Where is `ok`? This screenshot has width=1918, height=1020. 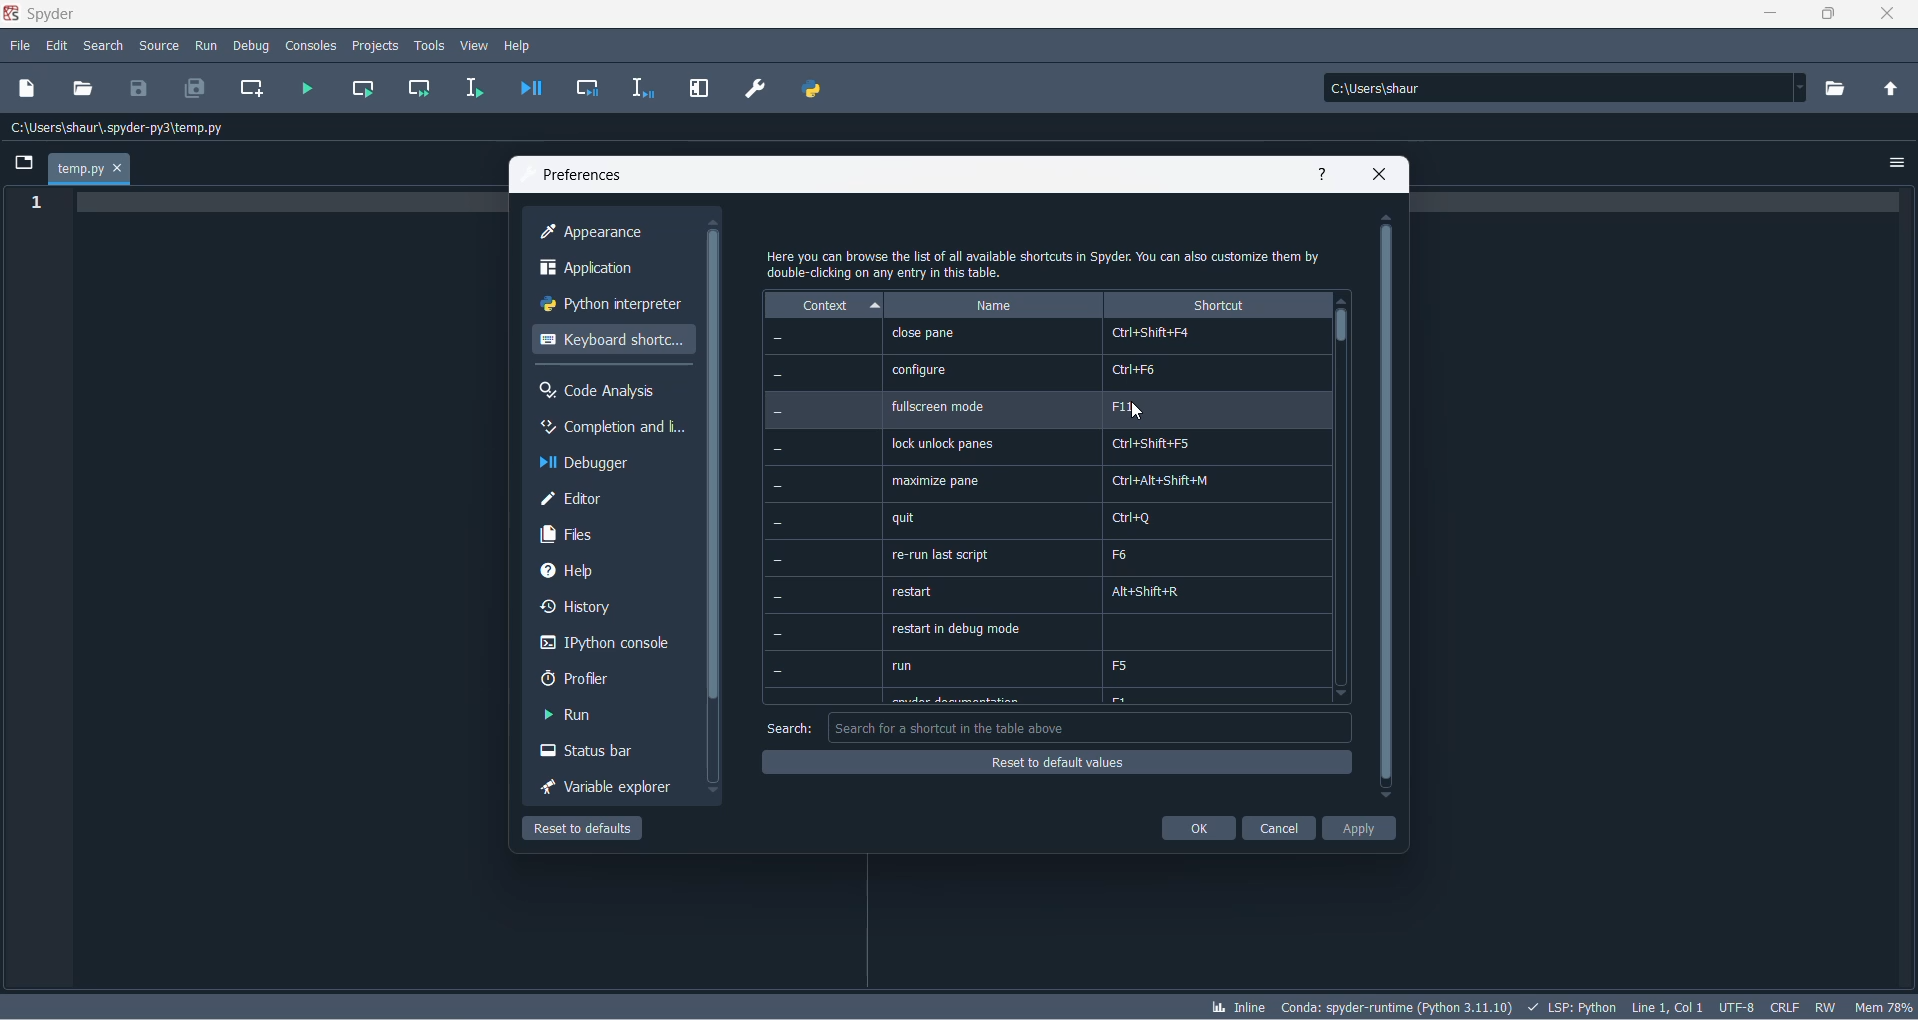 ok is located at coordinates (1199, 829).